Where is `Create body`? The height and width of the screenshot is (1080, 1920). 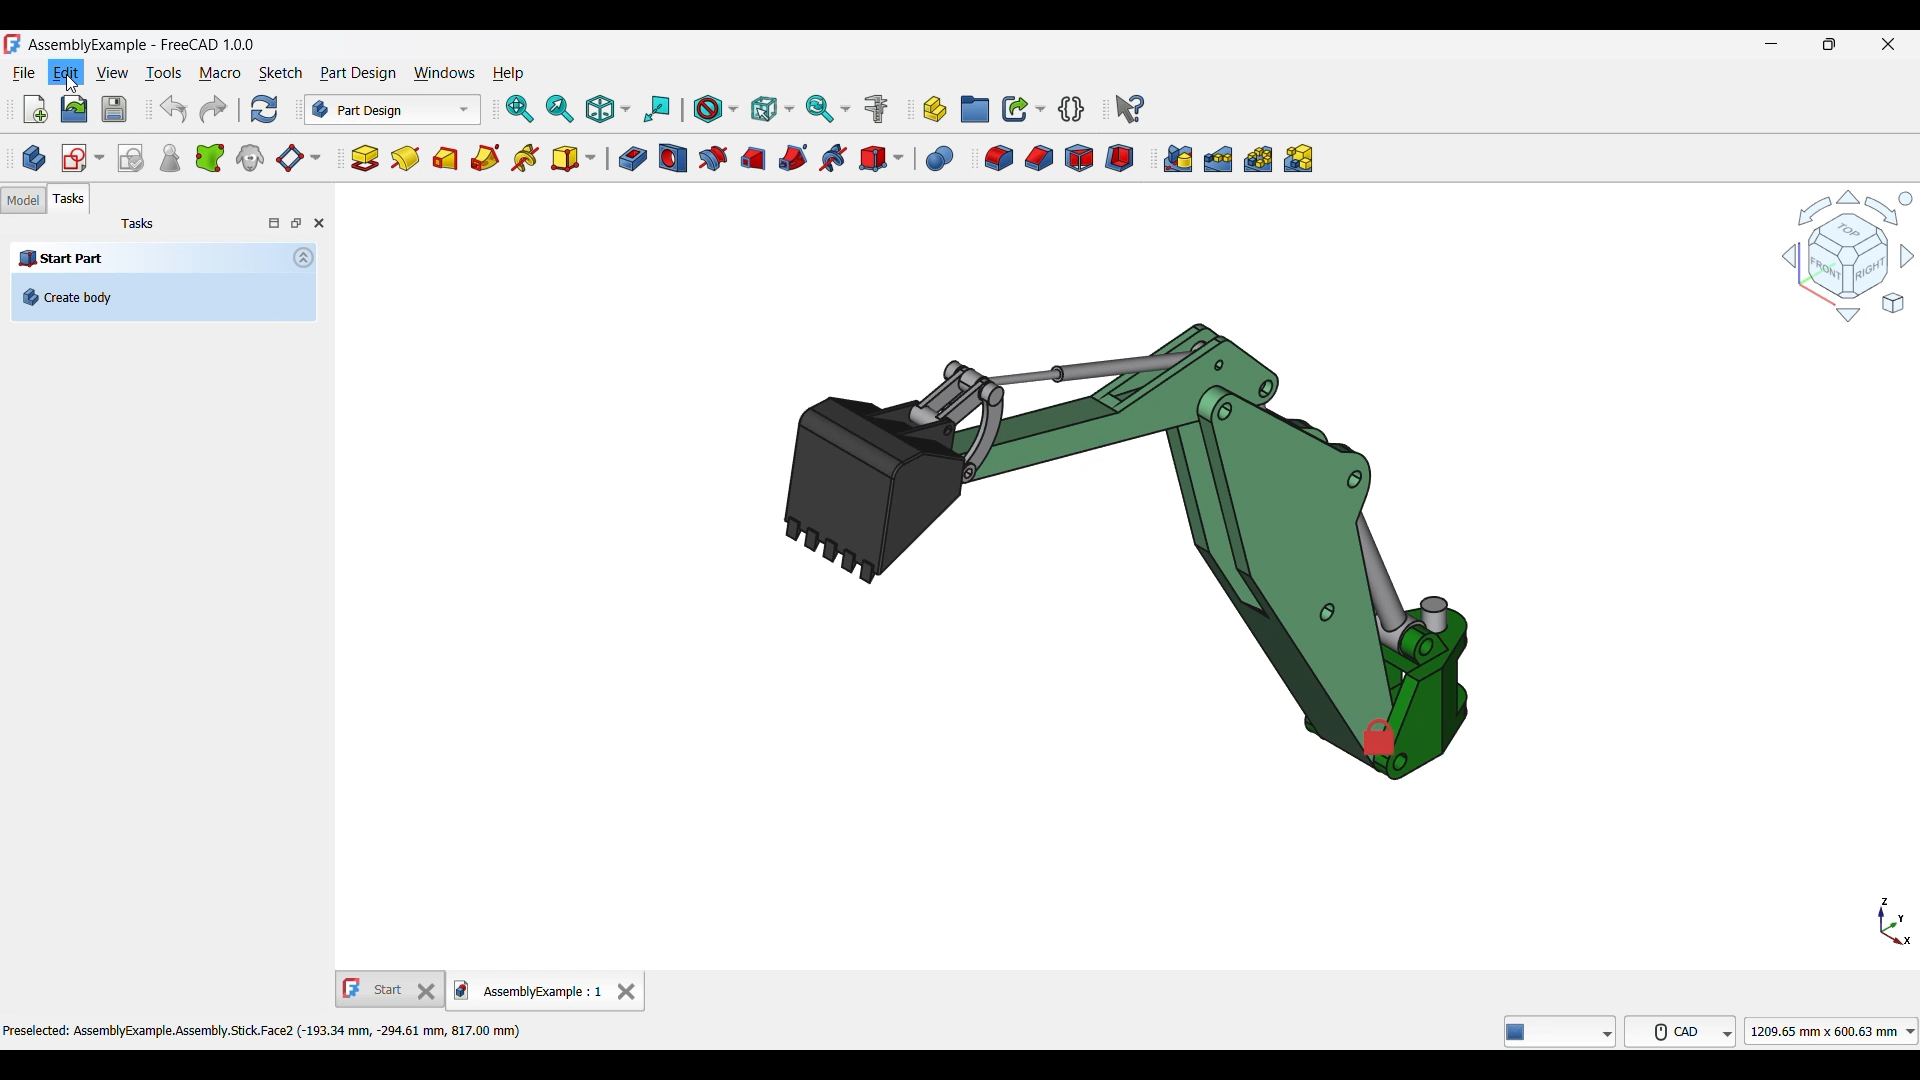 Create body is located at coordinates (34, 158).